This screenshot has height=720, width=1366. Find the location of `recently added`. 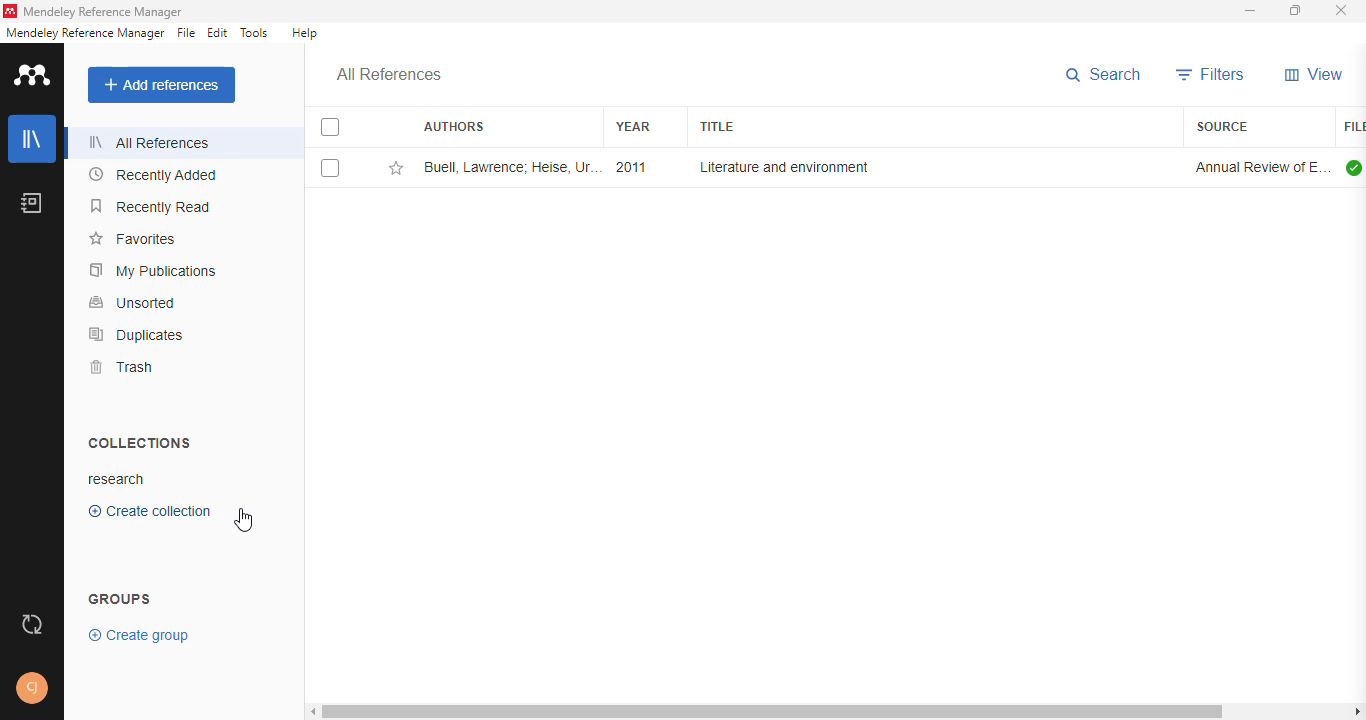

recently added is located at coordinates (153, 174).